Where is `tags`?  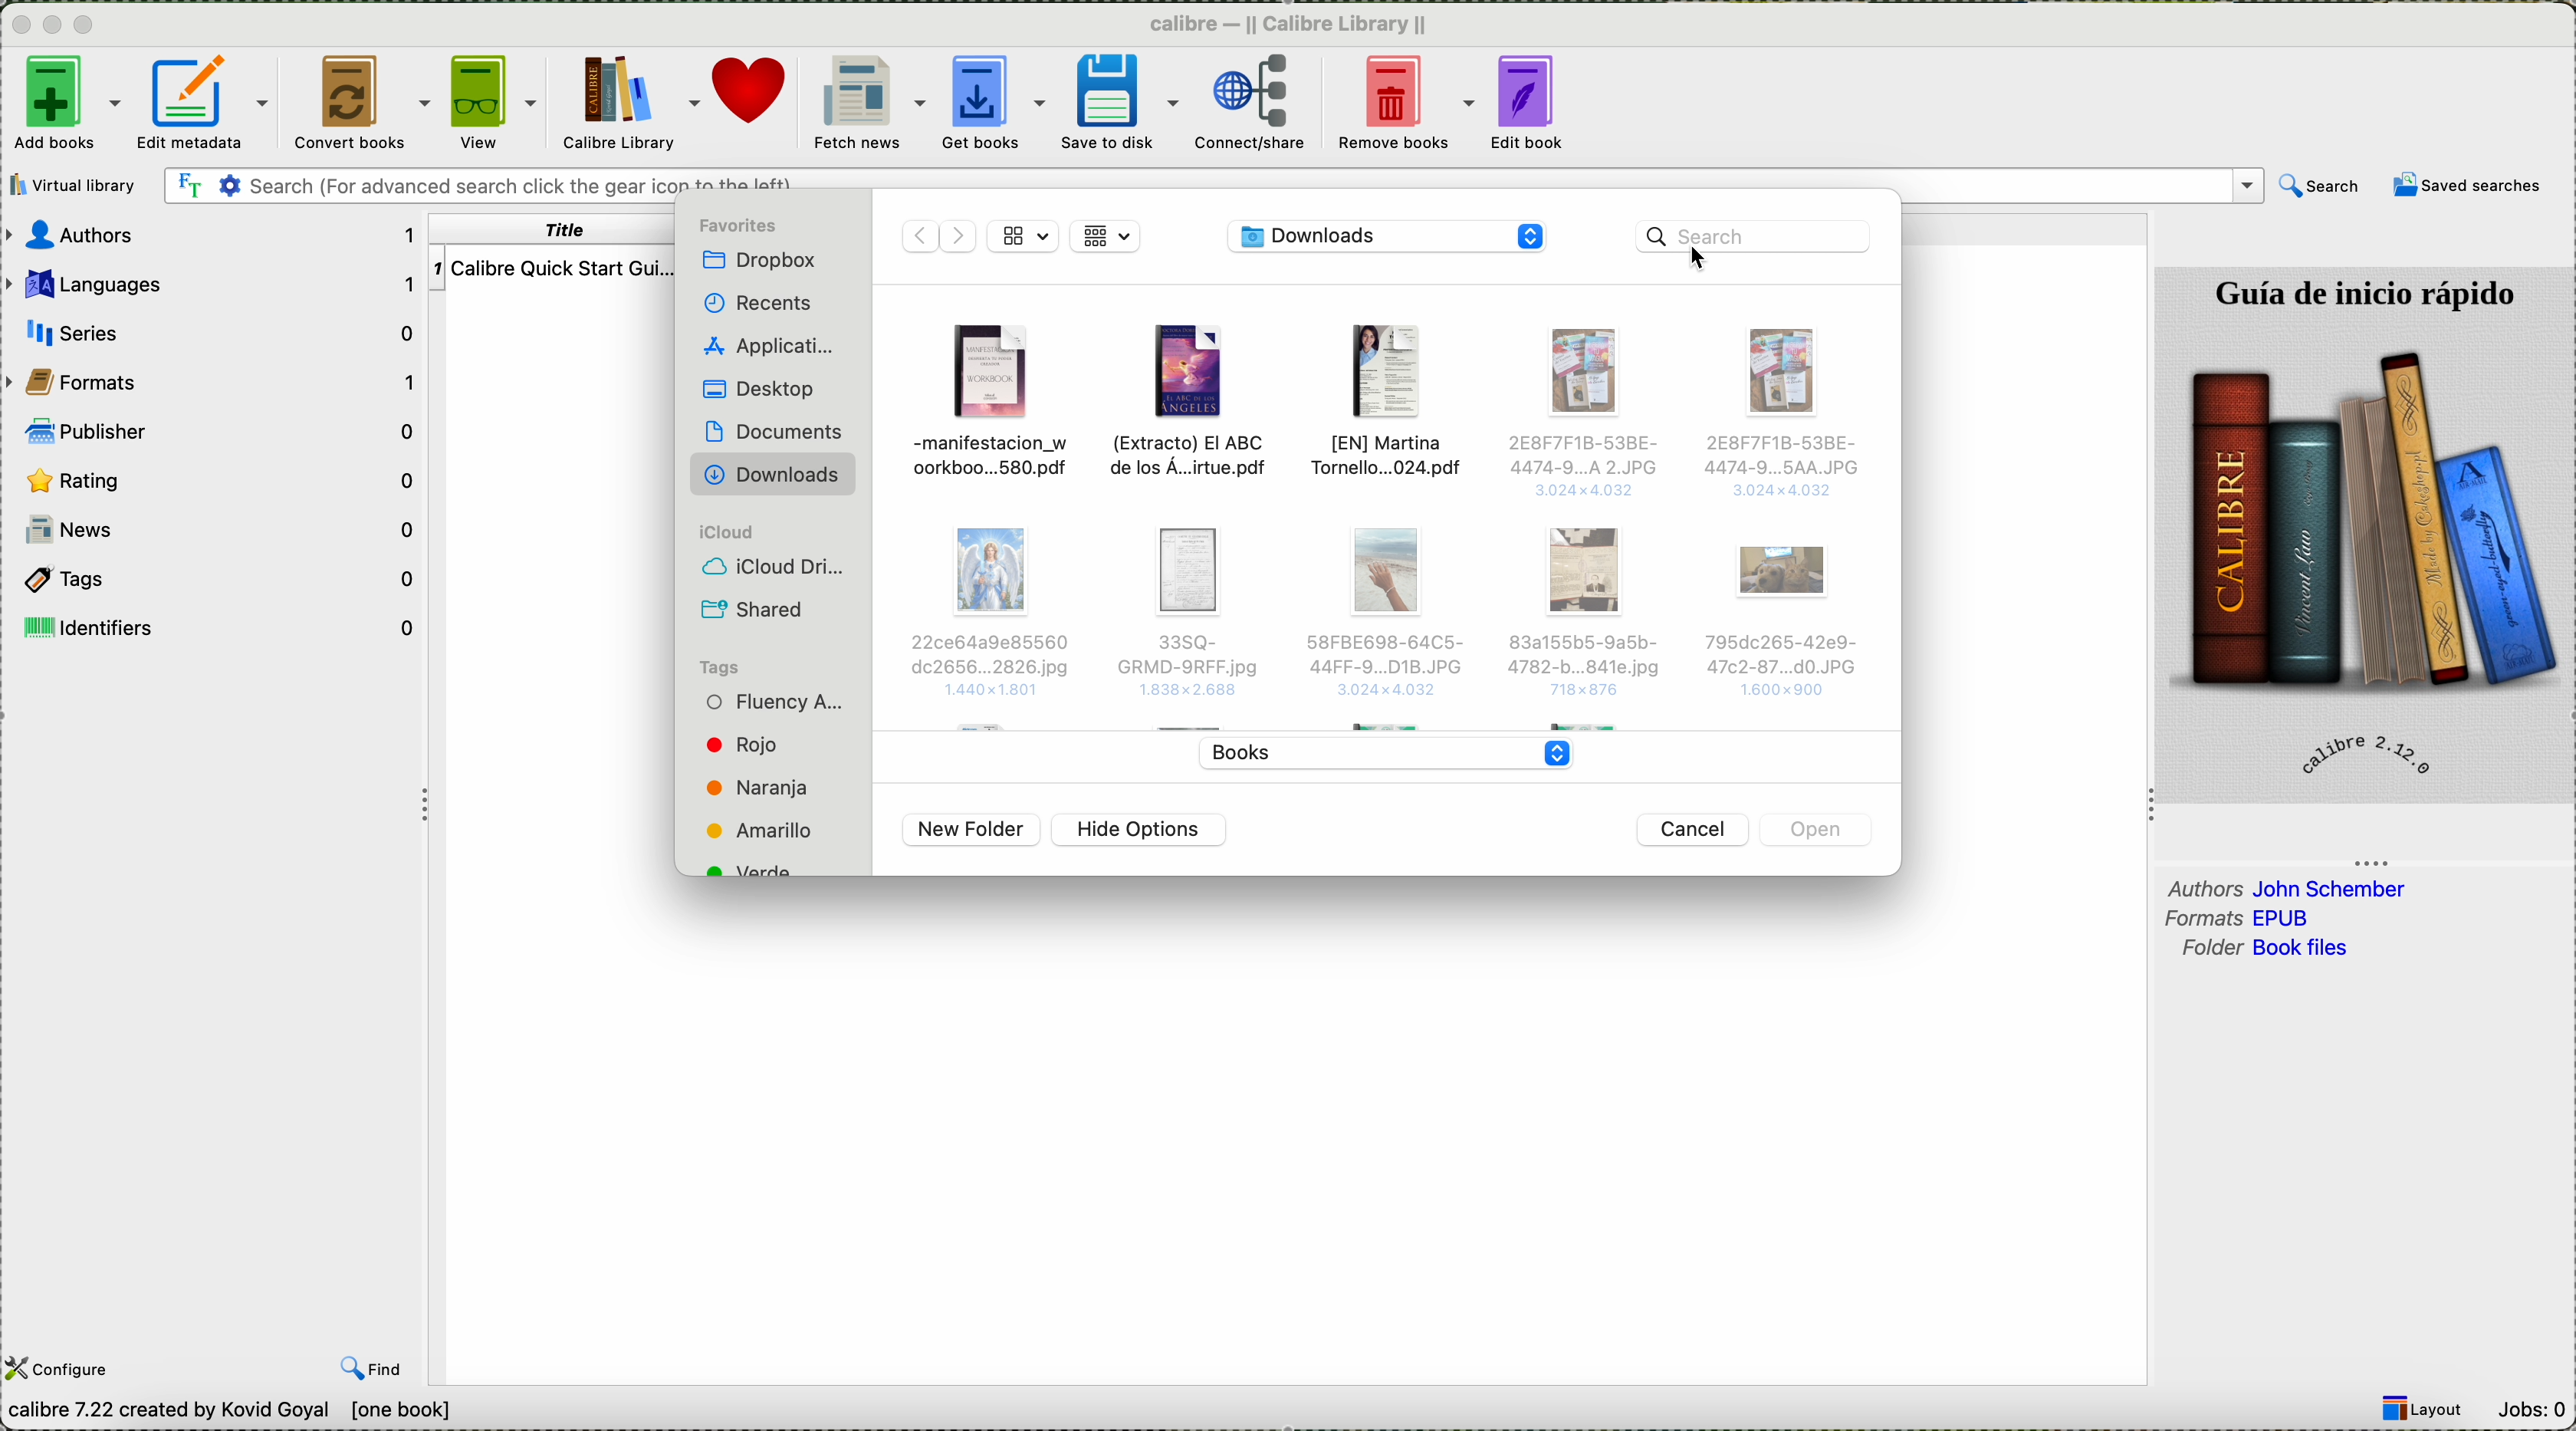
tags is located at coordinates (720, 665).